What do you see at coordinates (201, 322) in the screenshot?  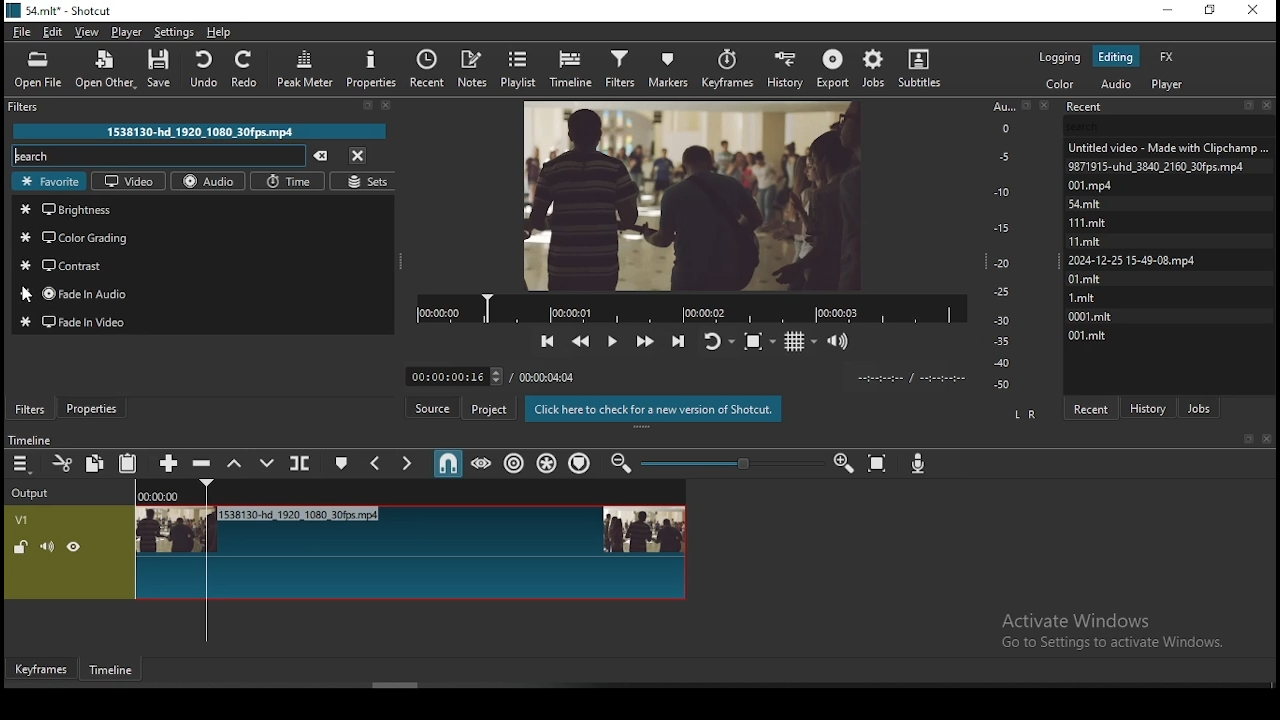 I see `fade in video` at bounding box center [201, 322].